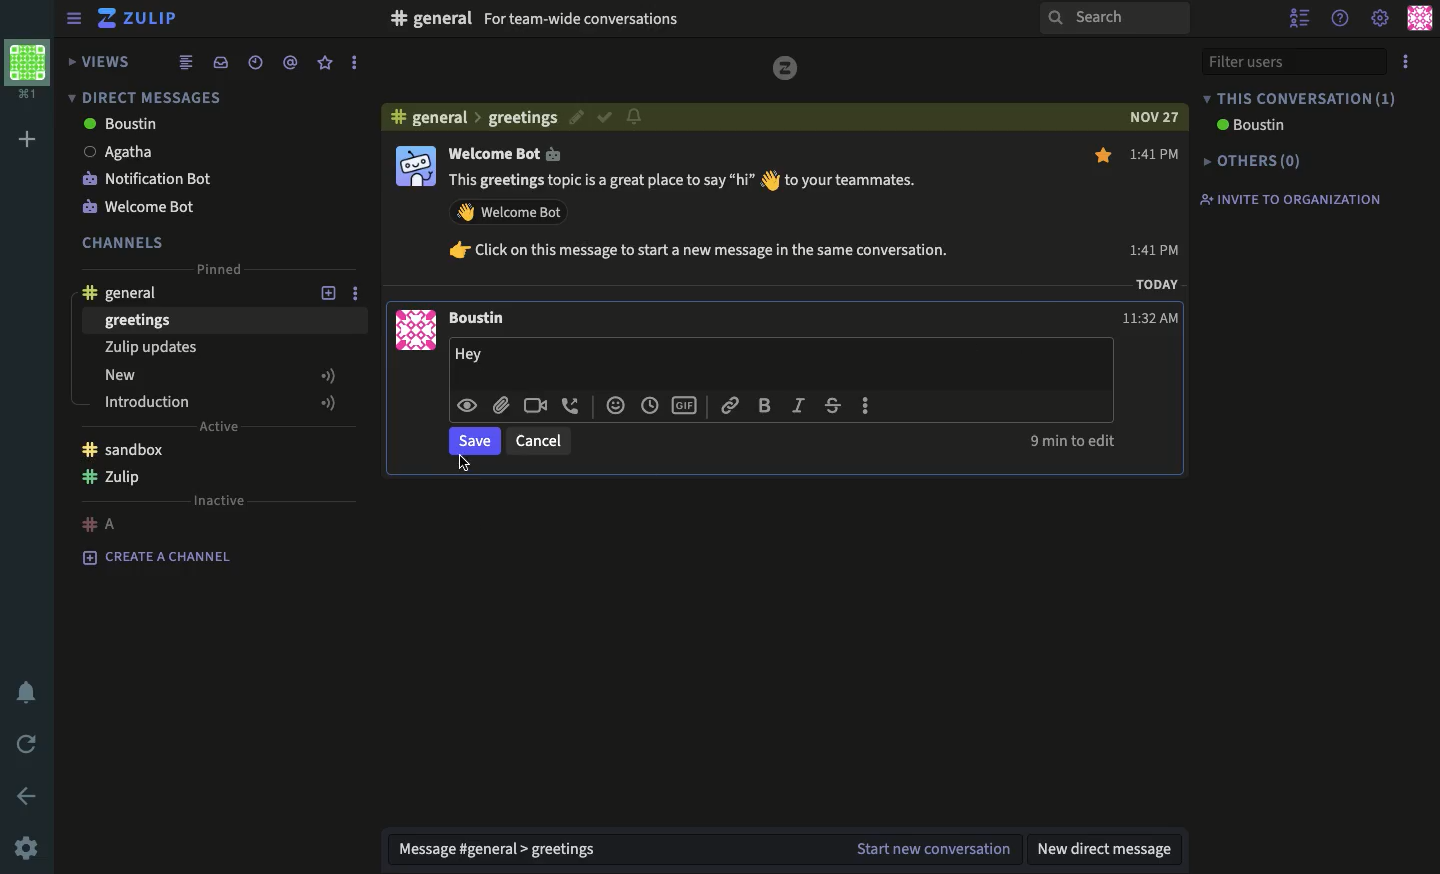 The height and width of the screenshot is (874, 1440). What do you see at coordinates (869, 405) in the screenshot?
I see `More Options` at bounding box center [869, 405].